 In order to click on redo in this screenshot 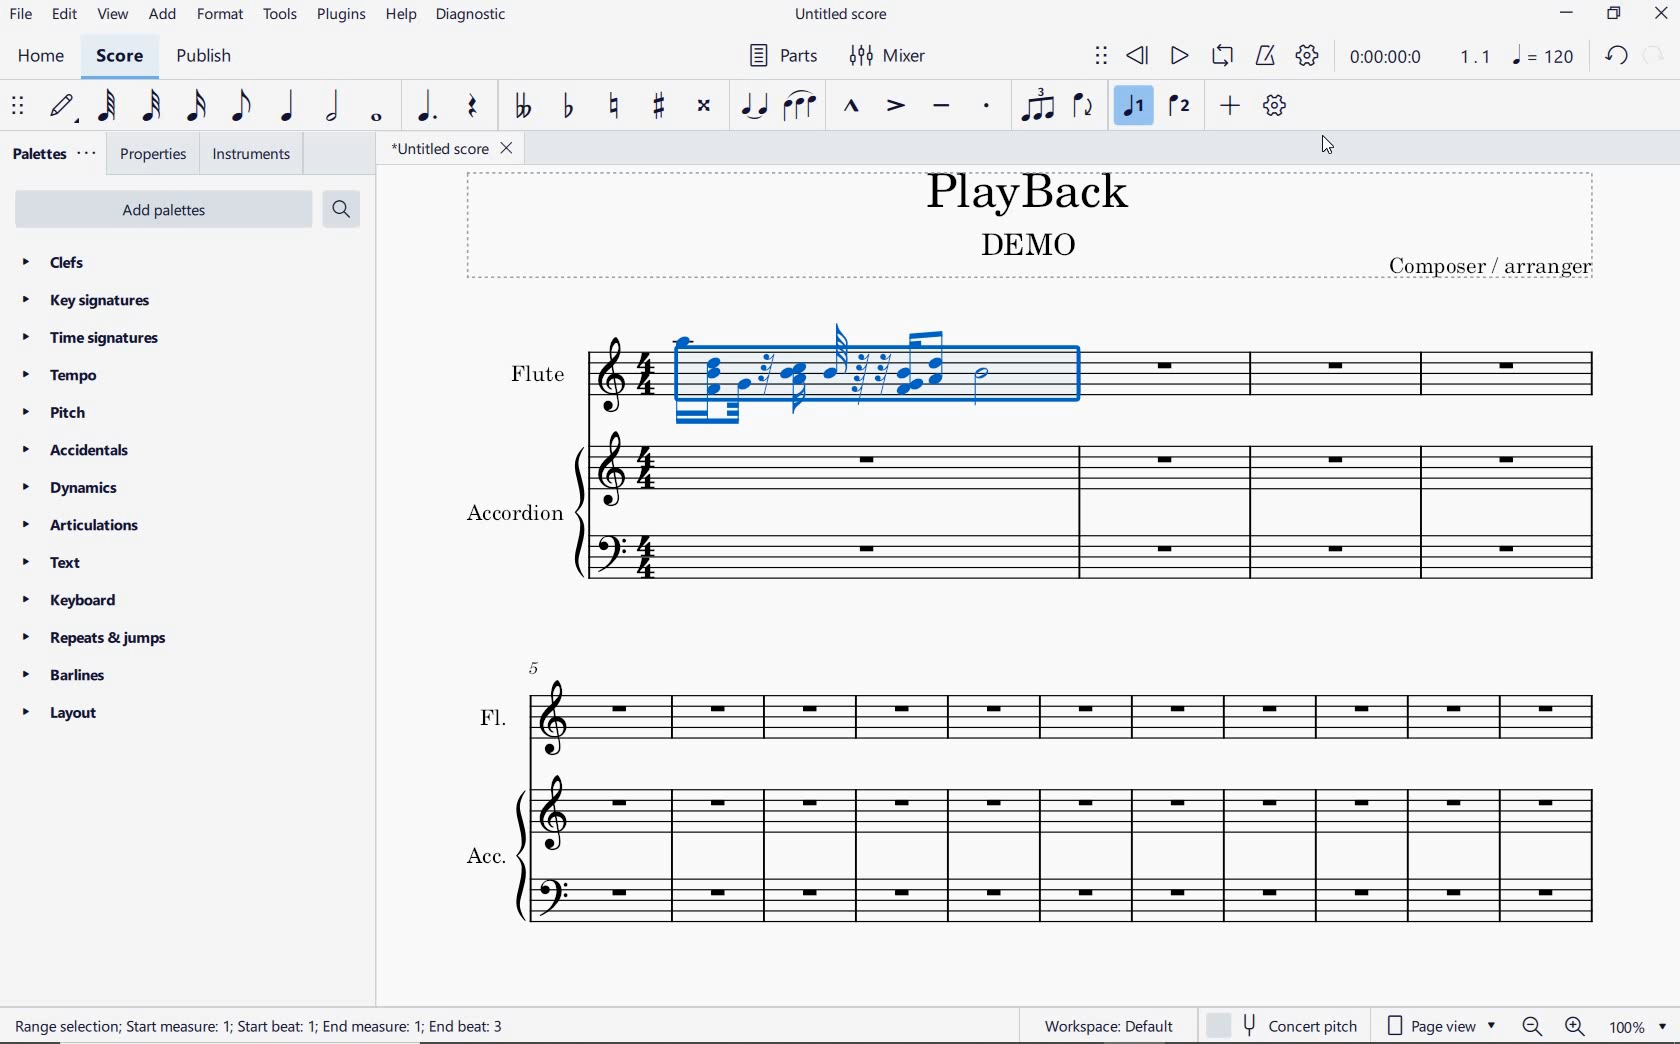, I will do `click(1654, 54)`.